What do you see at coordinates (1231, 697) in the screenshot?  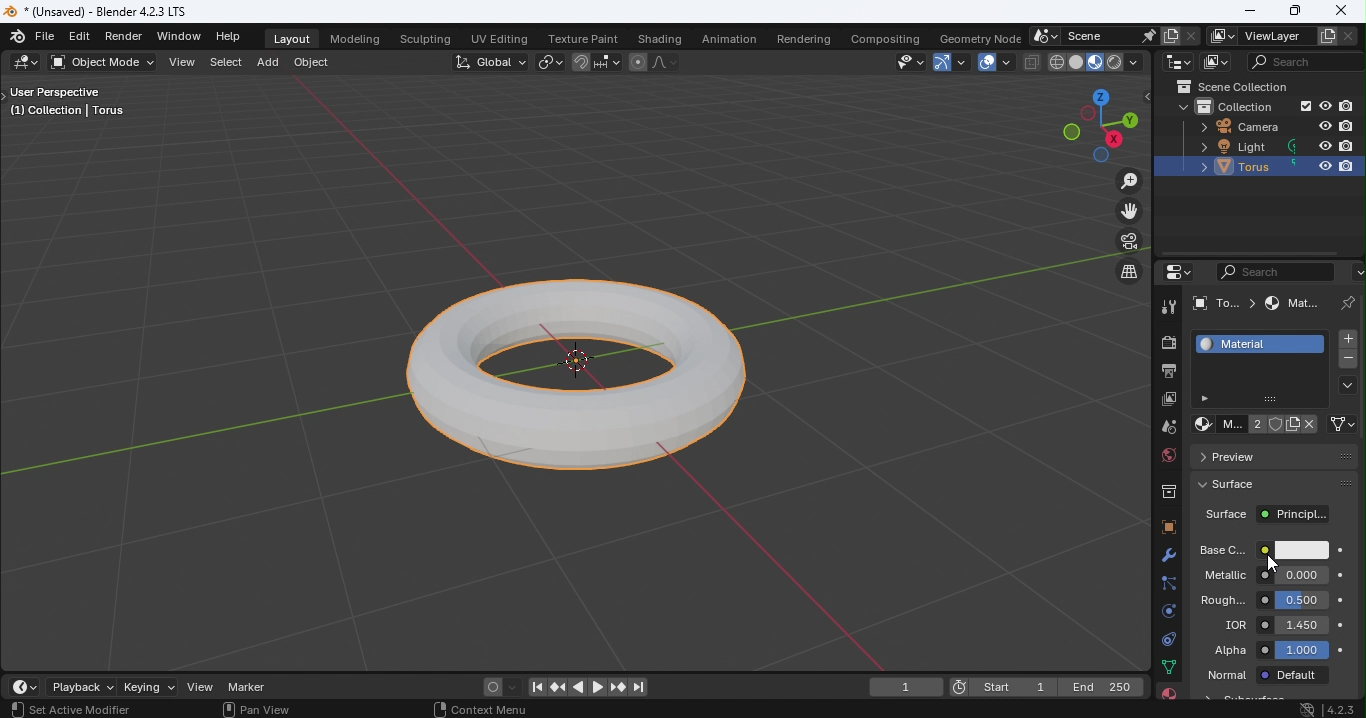 I see `Material` at bounding box center [1231, 697].